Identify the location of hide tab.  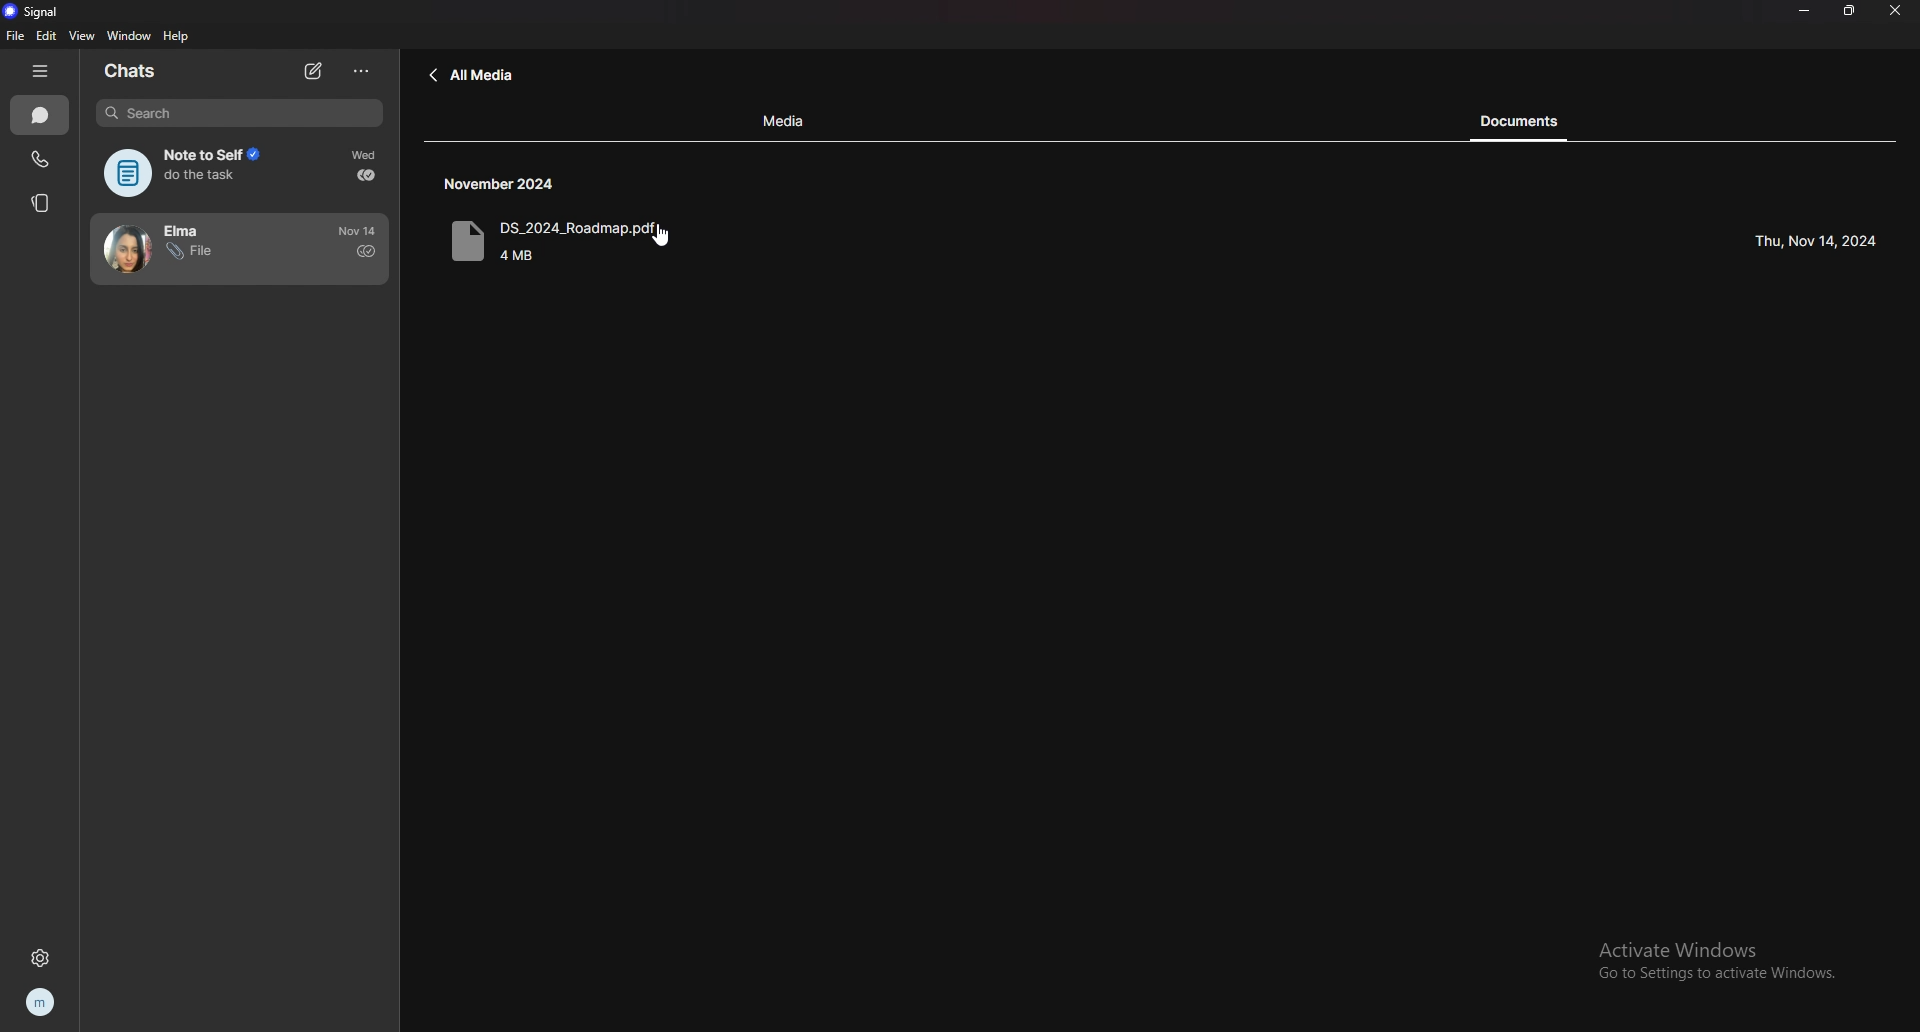
(38, 72).